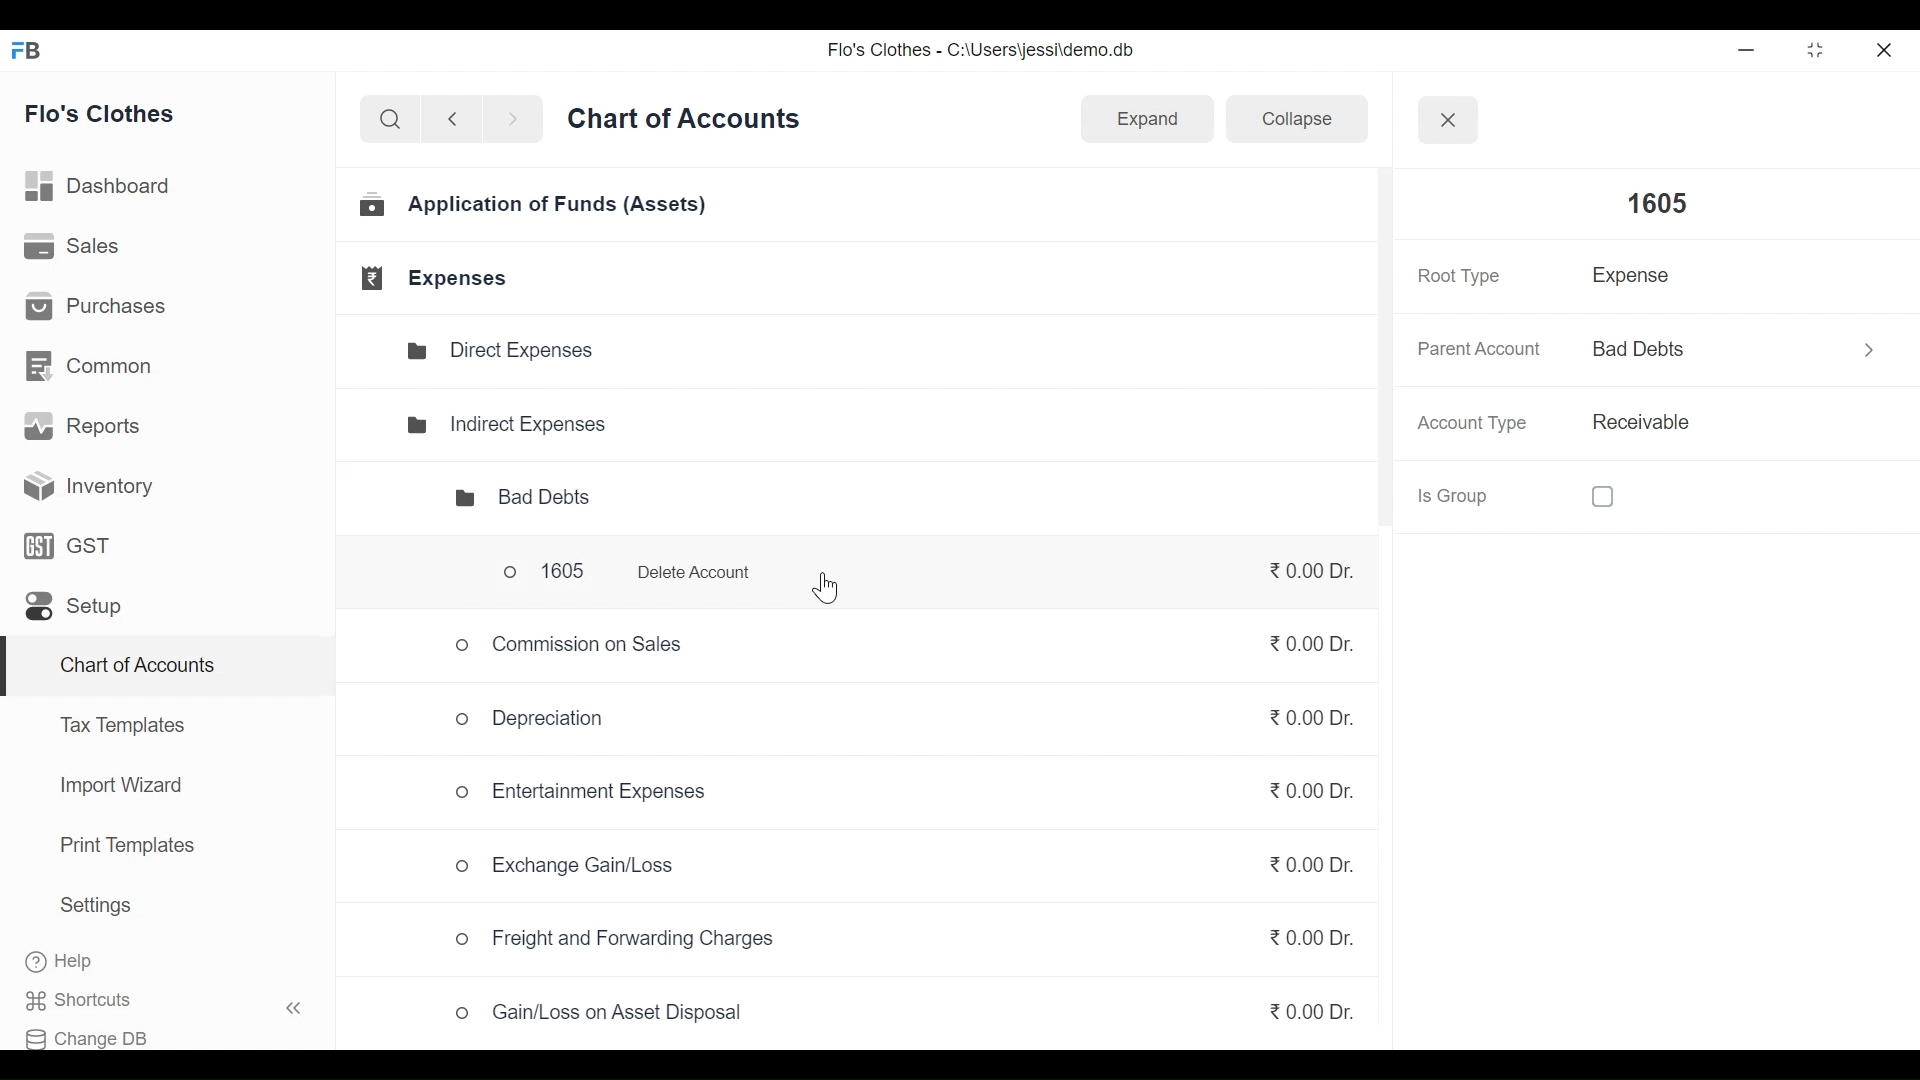  Describe the element at coordinates (506, 422) in the screenshot. I see `Indirect Expenses` at that location.